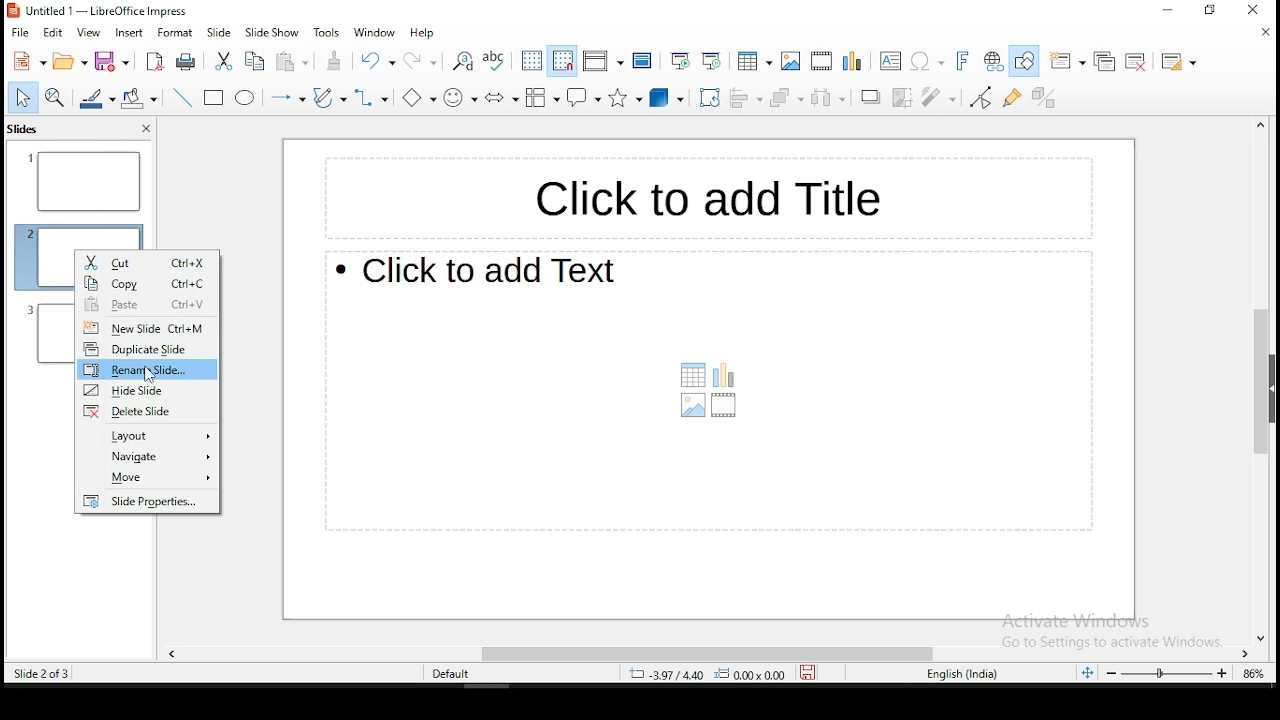  Describe the element at coordinates (148, 375) in the screenshot. I see `mouse pointer` at that location.